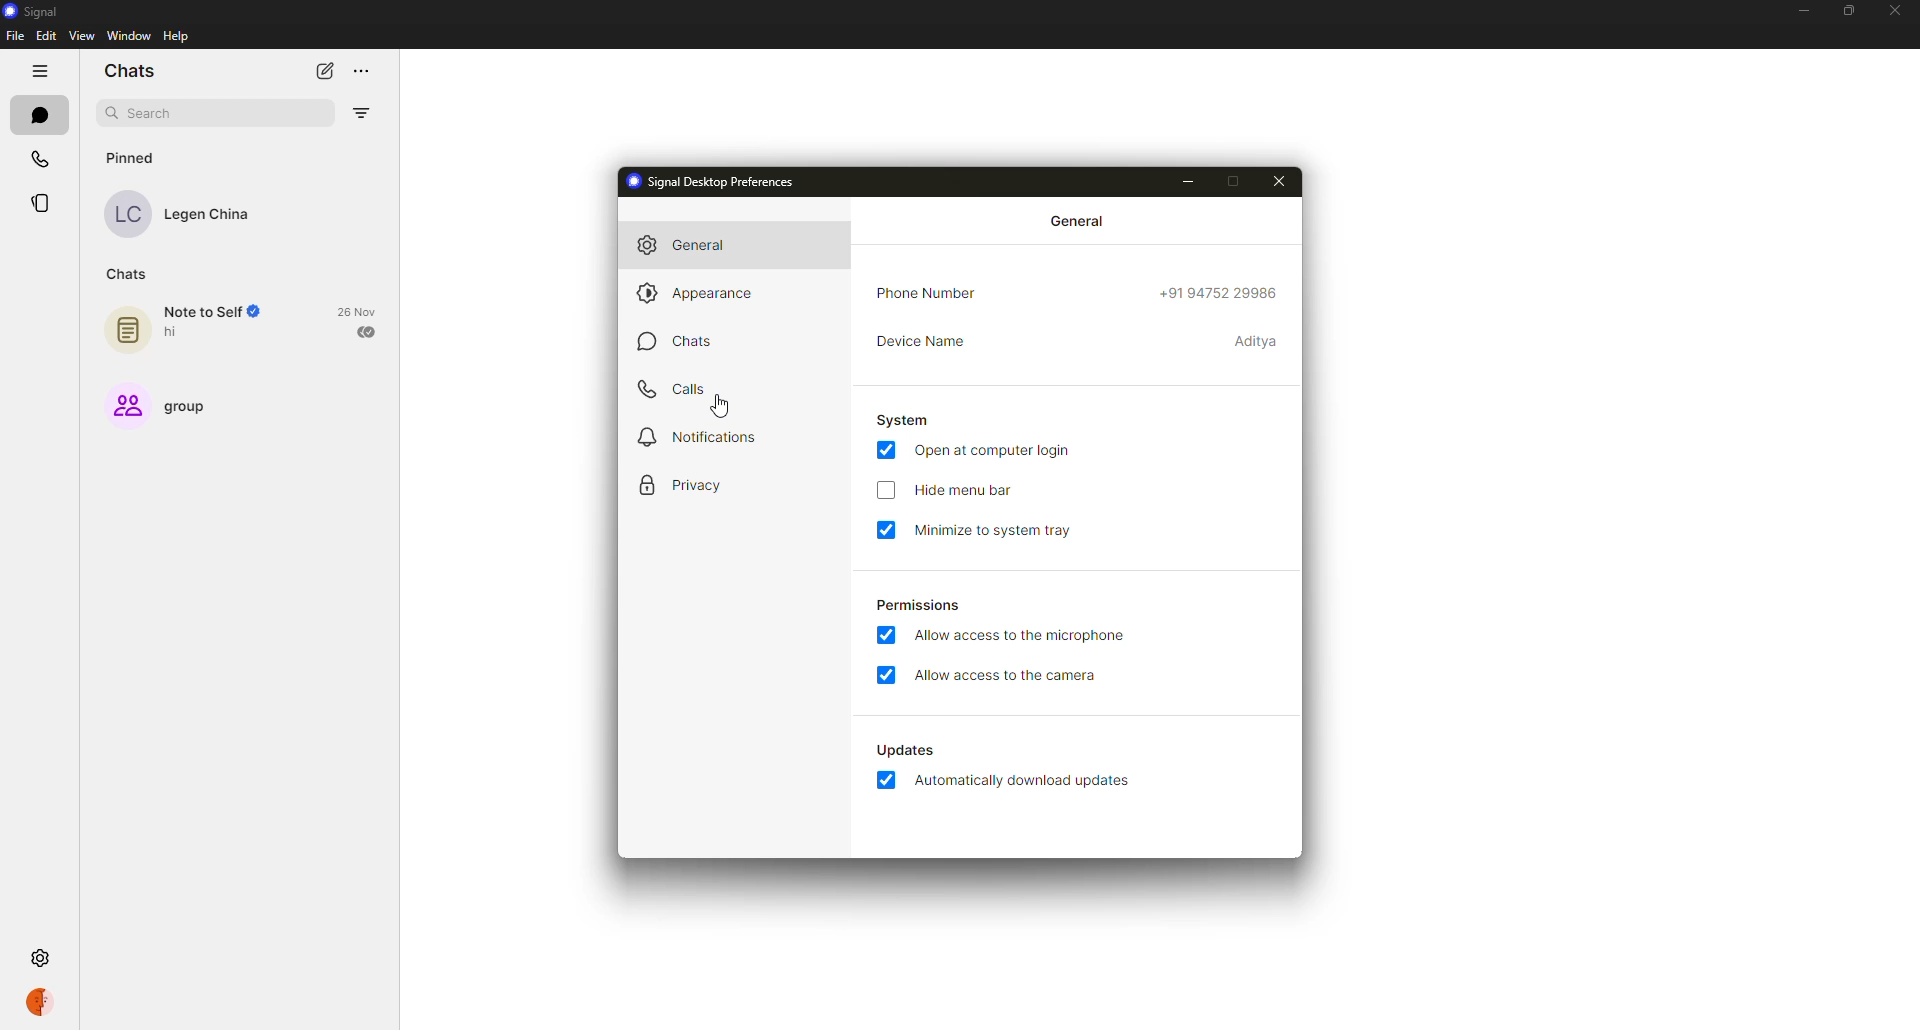 Image resolution: width=1920 pixels, height=1030 pixels. What do you see at coordinates (886, 531) in the screenshot?
I see `enabled` at bounding box center [886, 531].